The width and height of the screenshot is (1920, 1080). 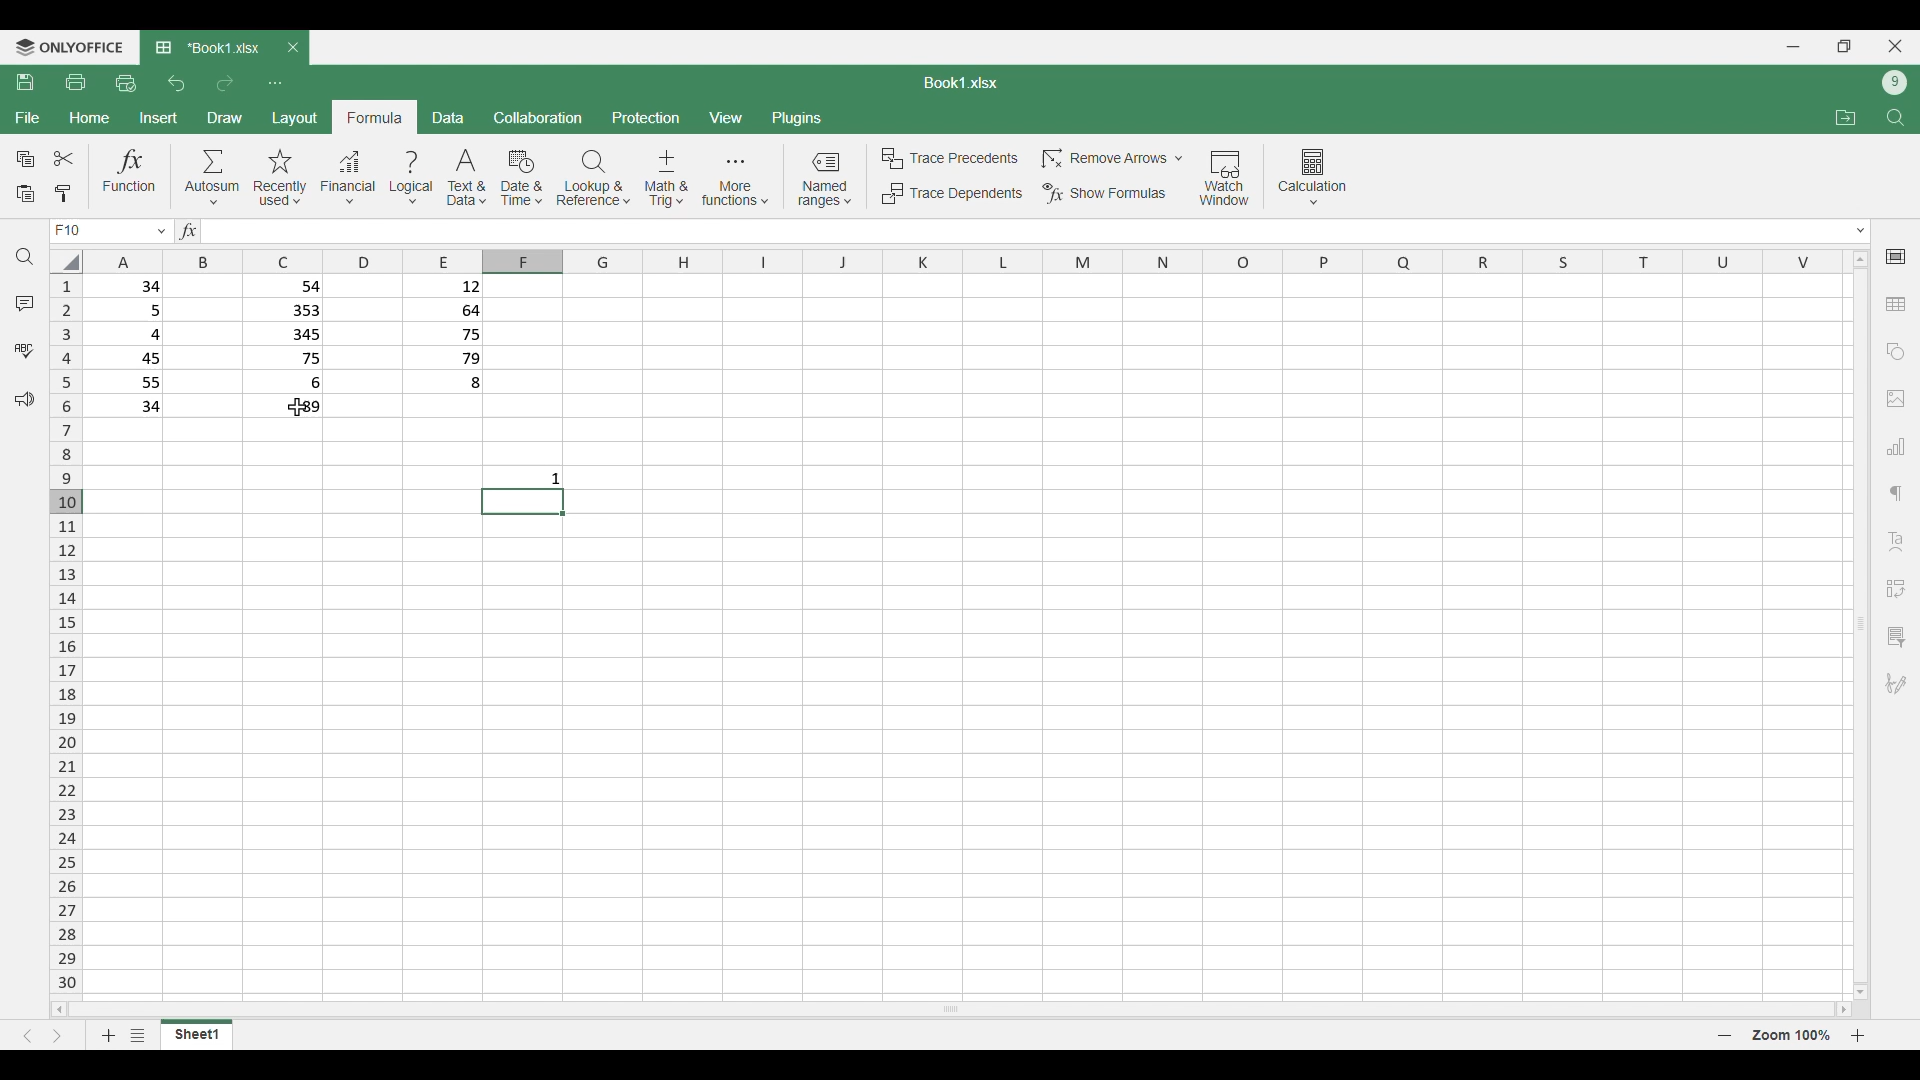 What do you see at coordinates (1725, 1035) in the screenshot?
I see `Zoom out` at bounding box center [1725, 1035].